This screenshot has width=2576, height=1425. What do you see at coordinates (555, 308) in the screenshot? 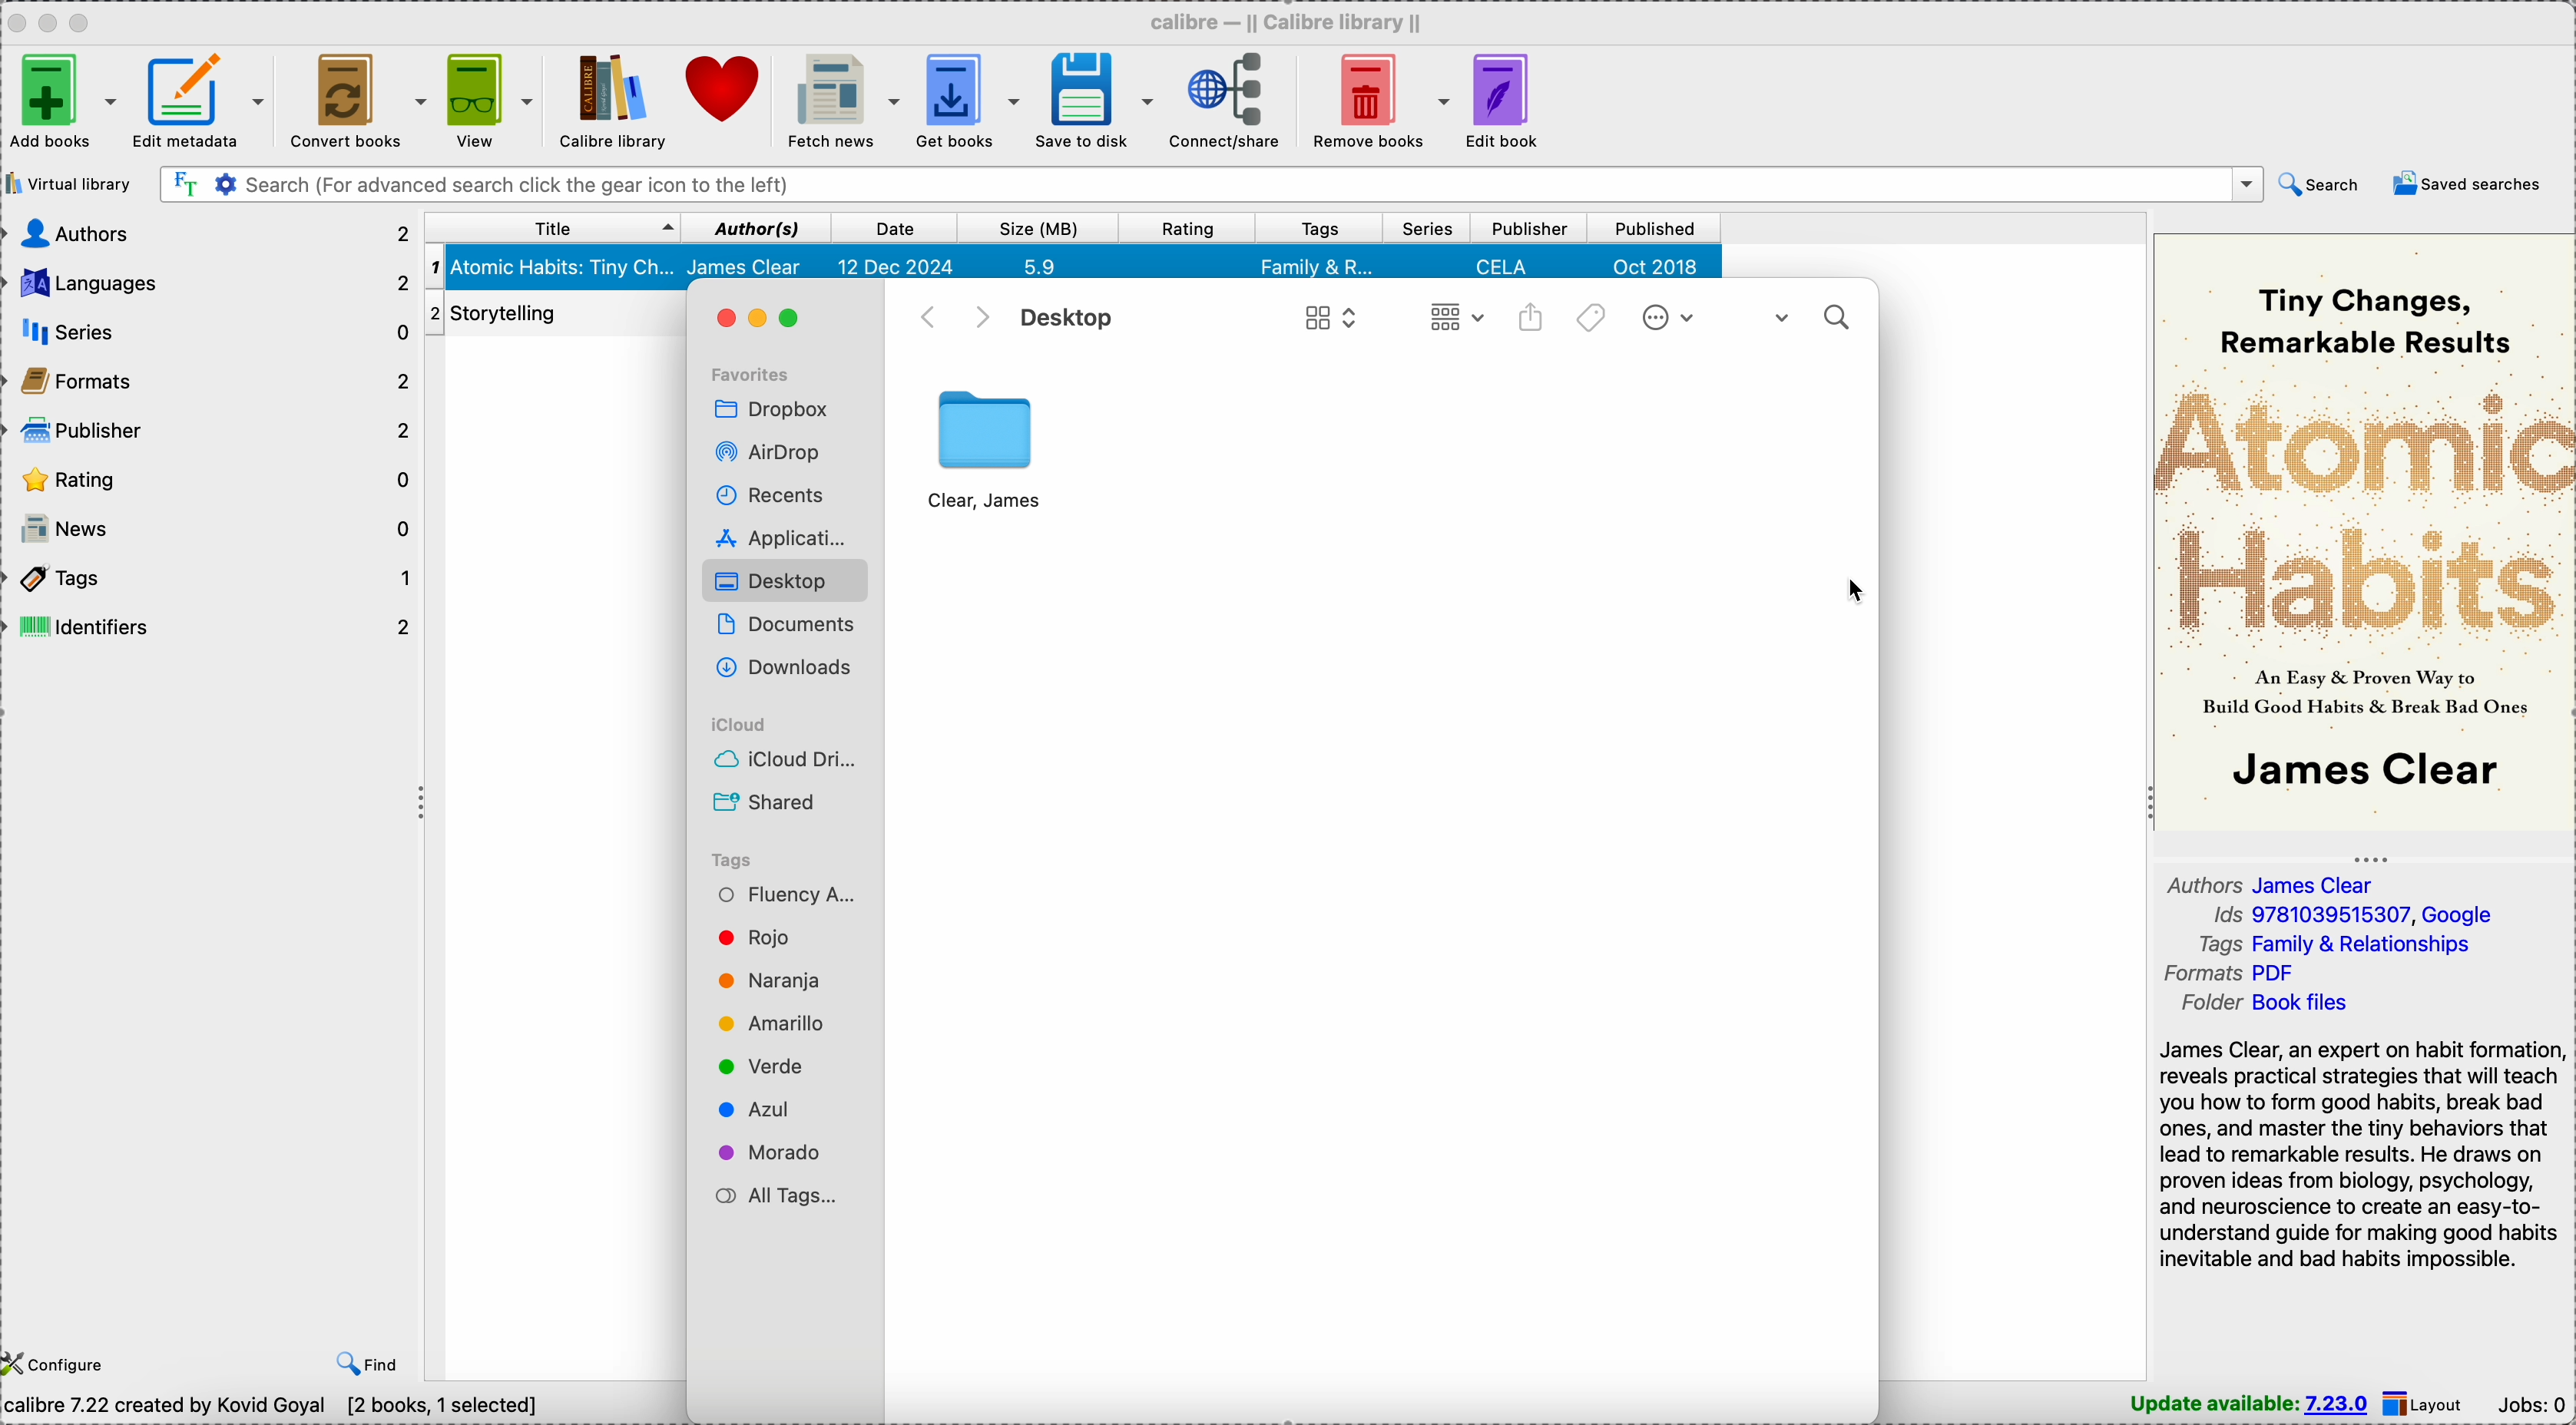
I see `Storytelling book details` at bounding box center [555, 308].